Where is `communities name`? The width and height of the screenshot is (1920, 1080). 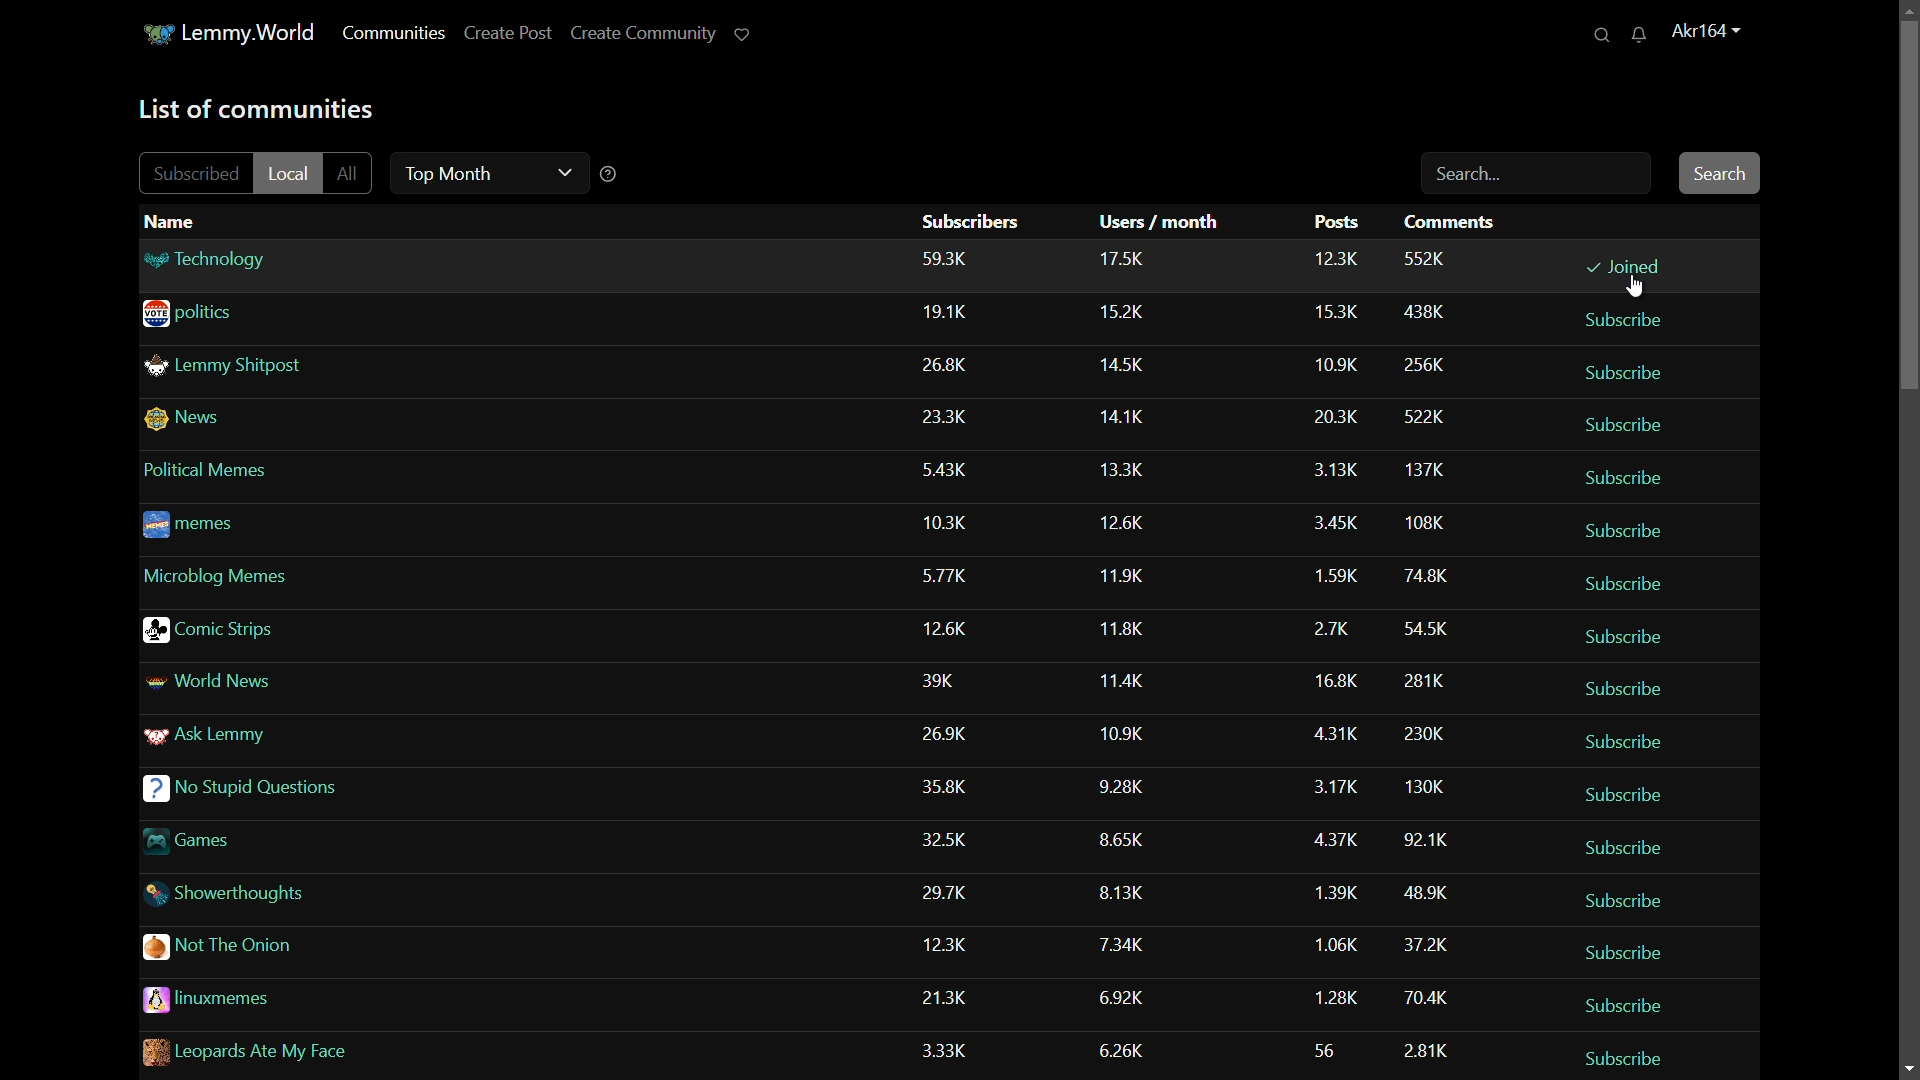 communities name is located at coordinates (310, 741).